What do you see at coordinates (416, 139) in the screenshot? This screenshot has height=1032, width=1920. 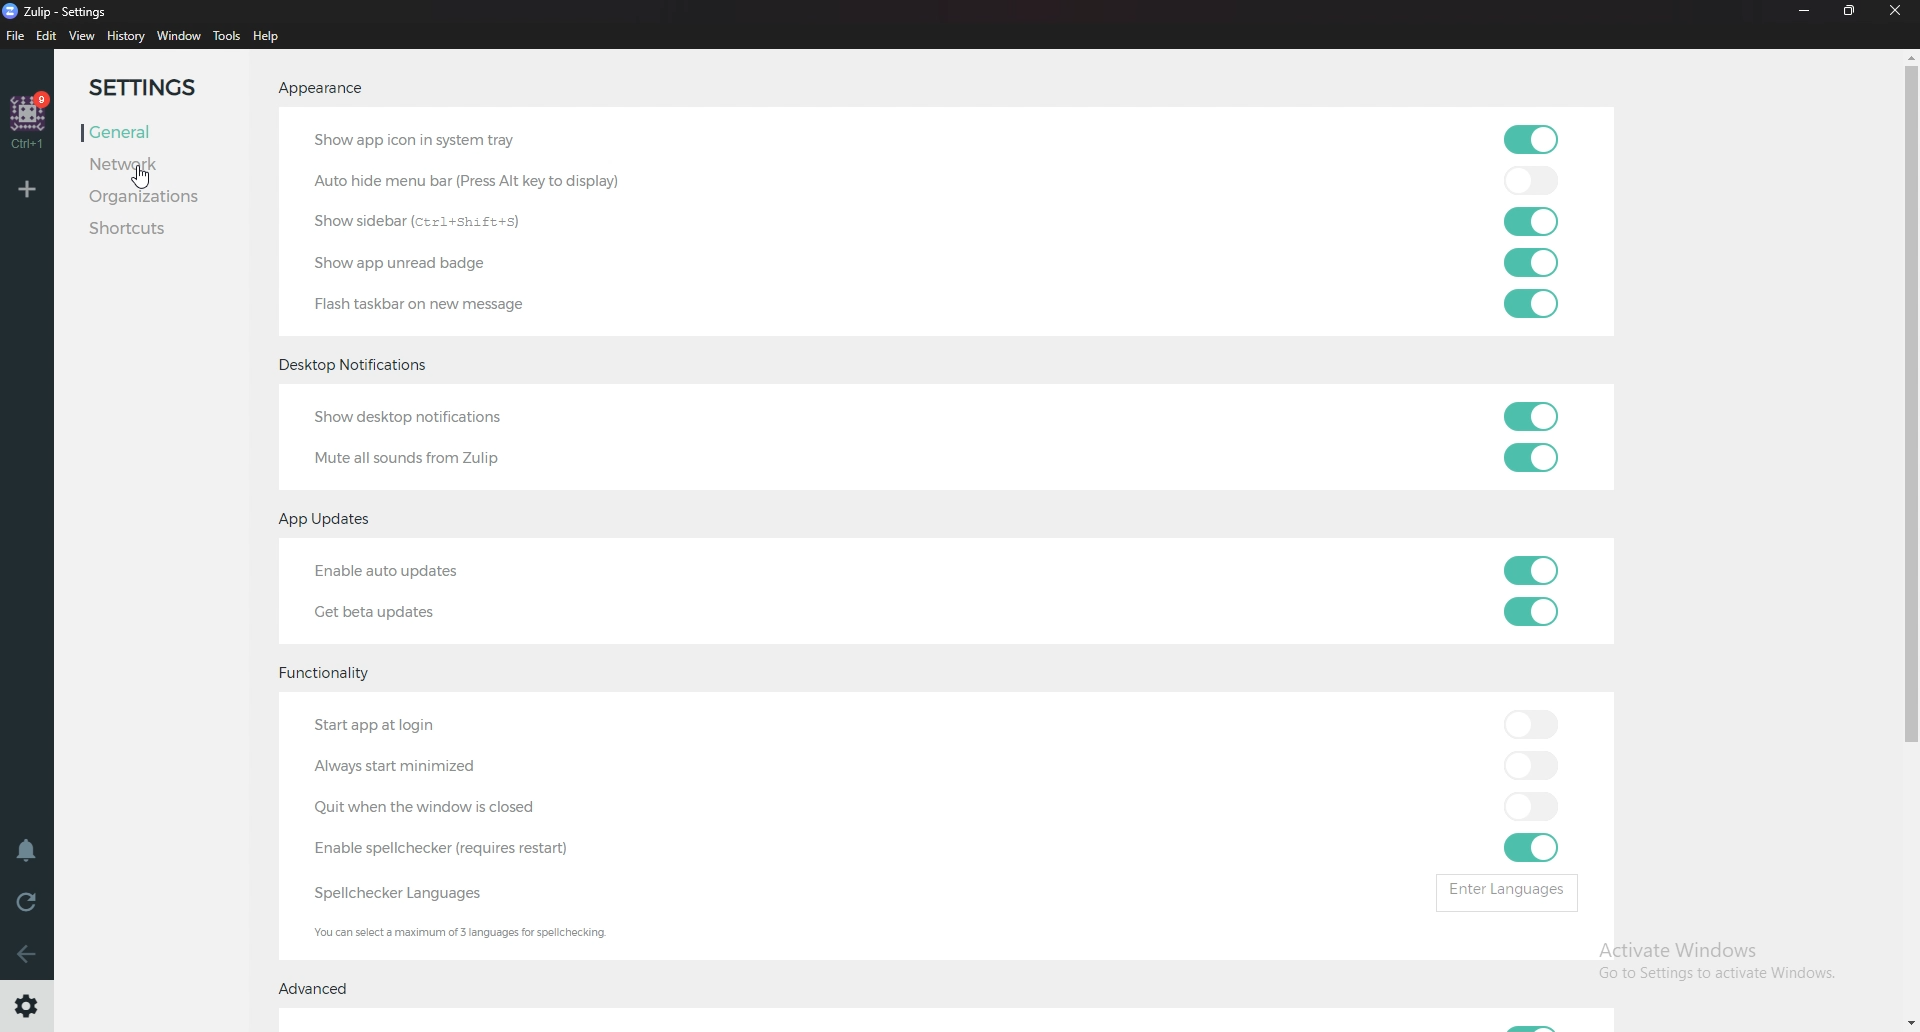 I see `Show app icon in system tray` at bounding box center [416, 139].